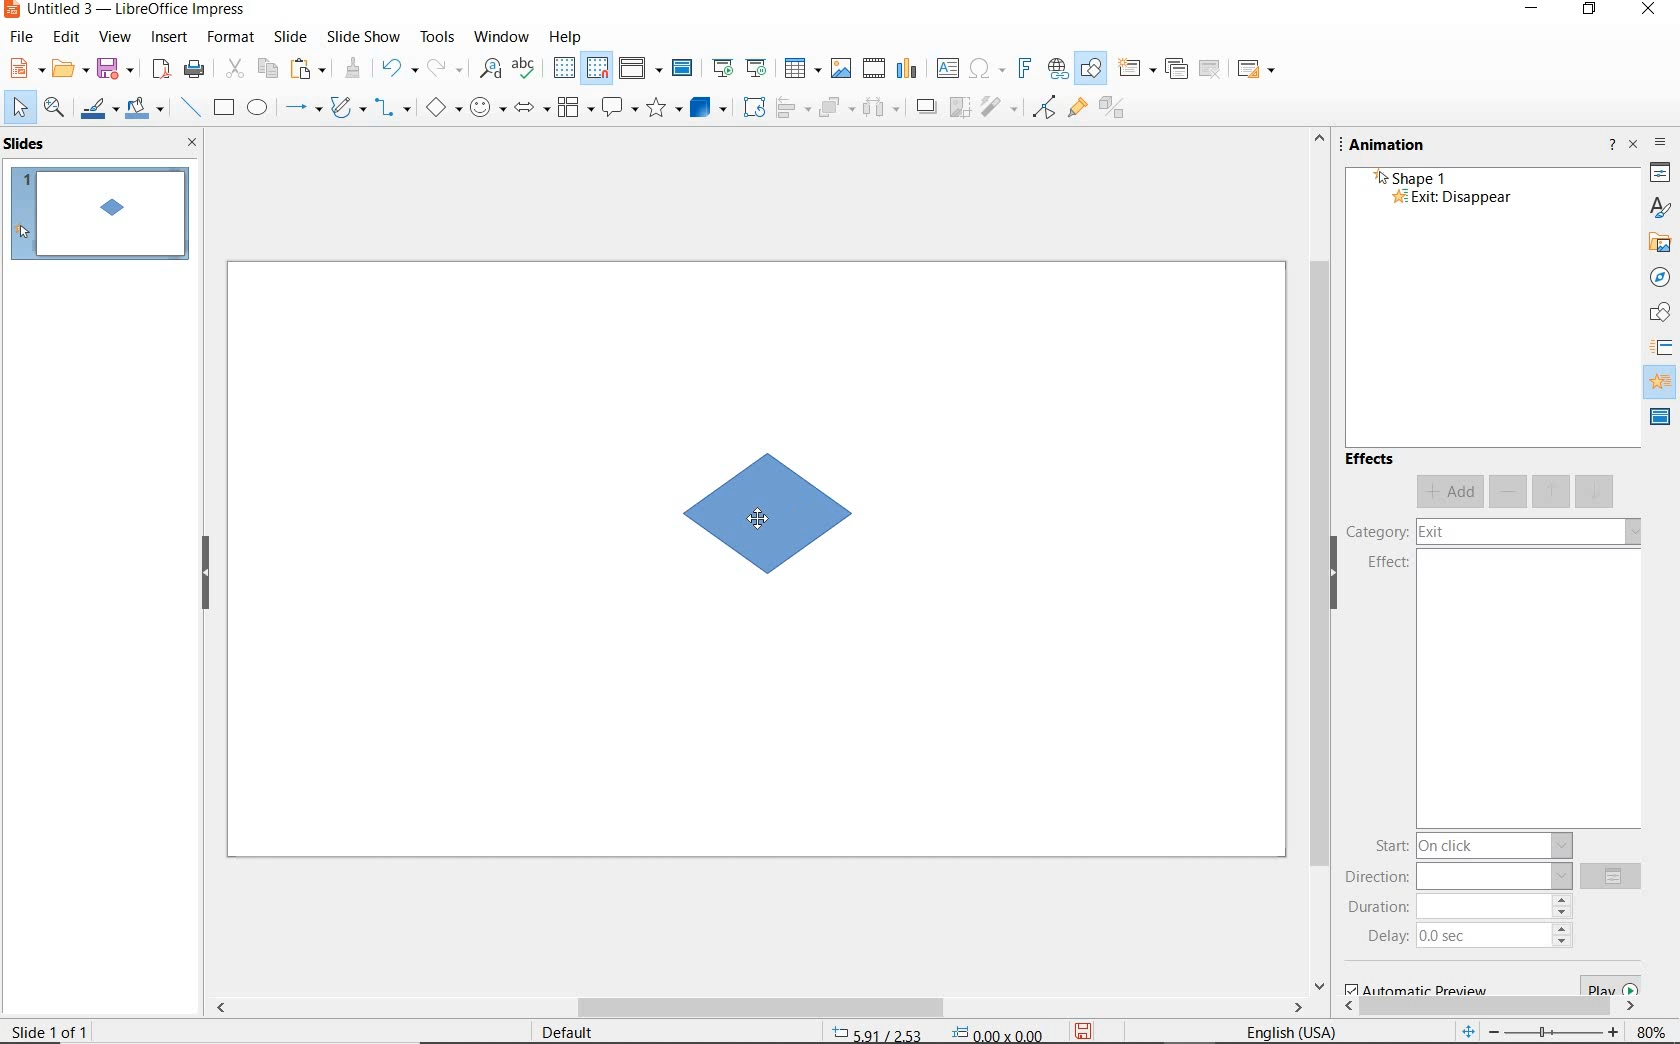  Describe the element at coordinates (1115, 110) in the screenshot. I see `toggle extrusion` at that location.